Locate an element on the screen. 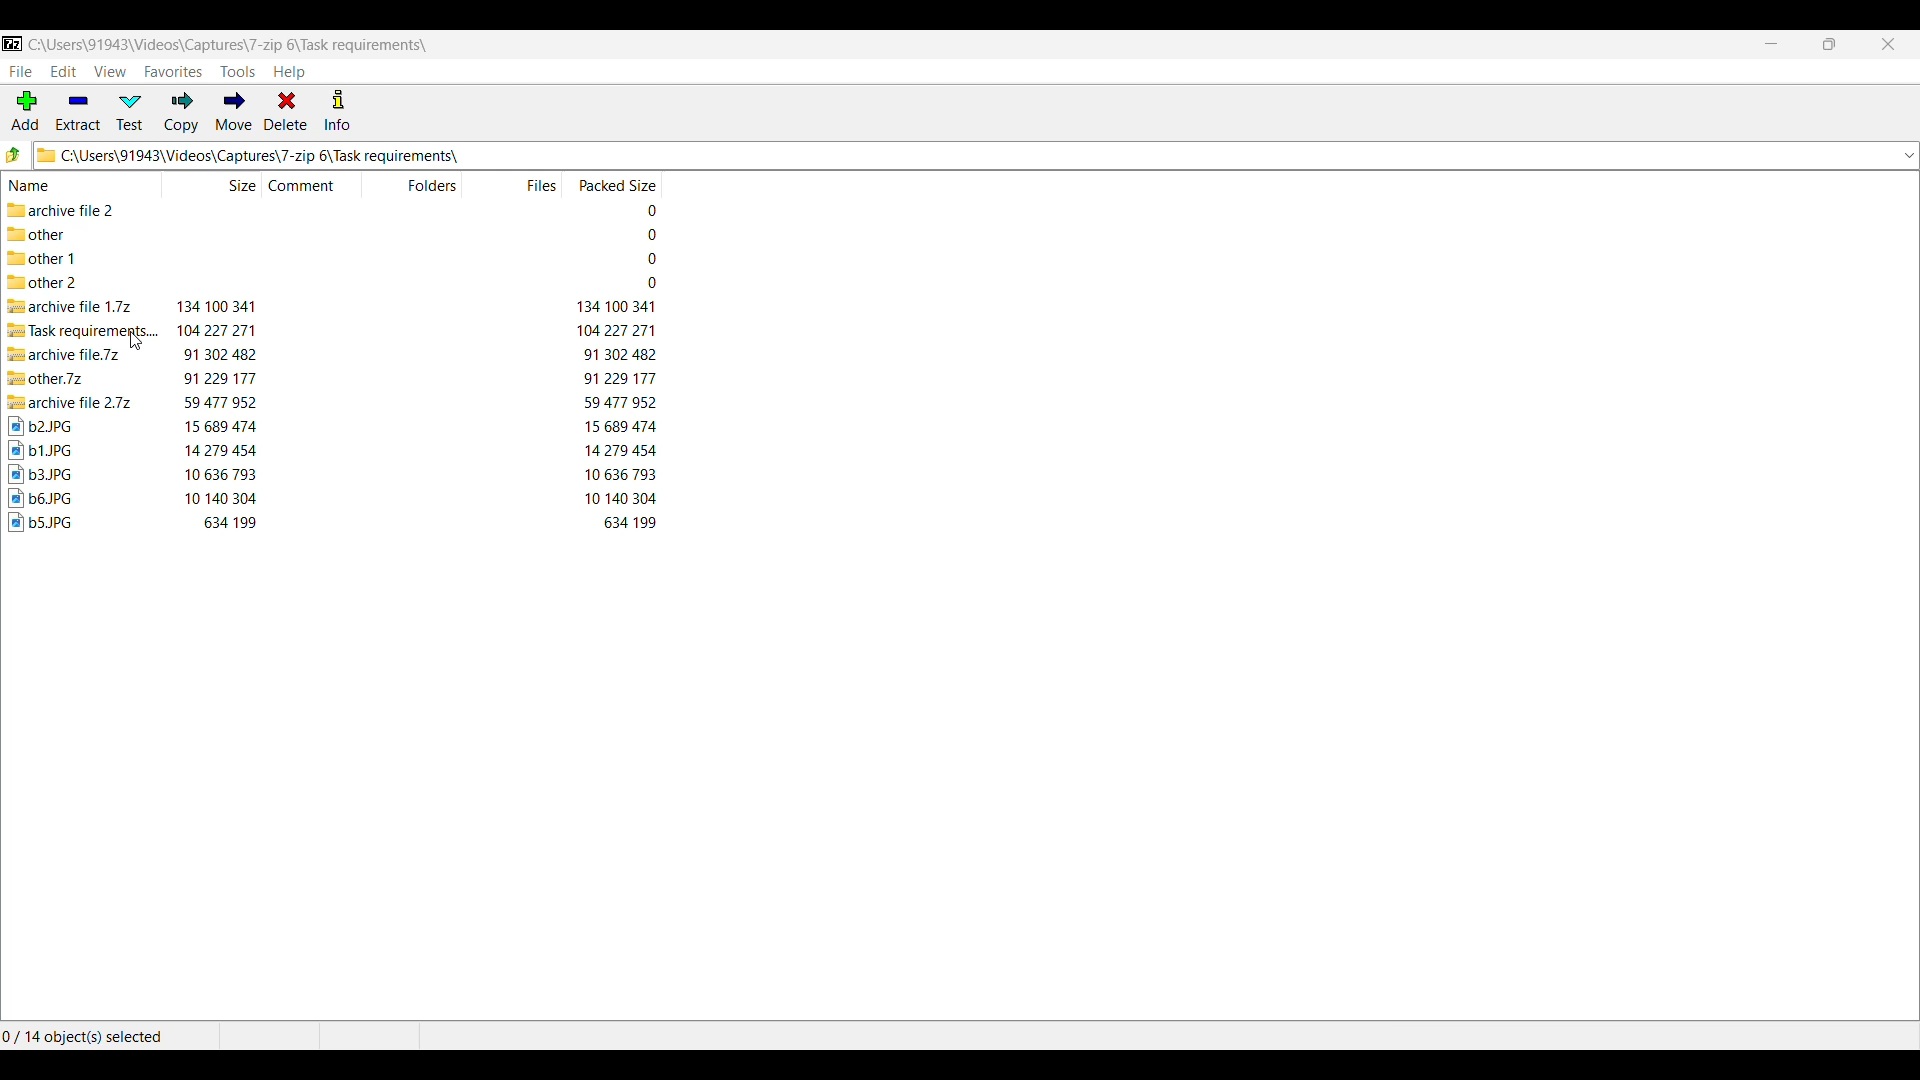 This screenshot has width=1920, height=1080. Location of current folder is located at coordinates (230, 45).